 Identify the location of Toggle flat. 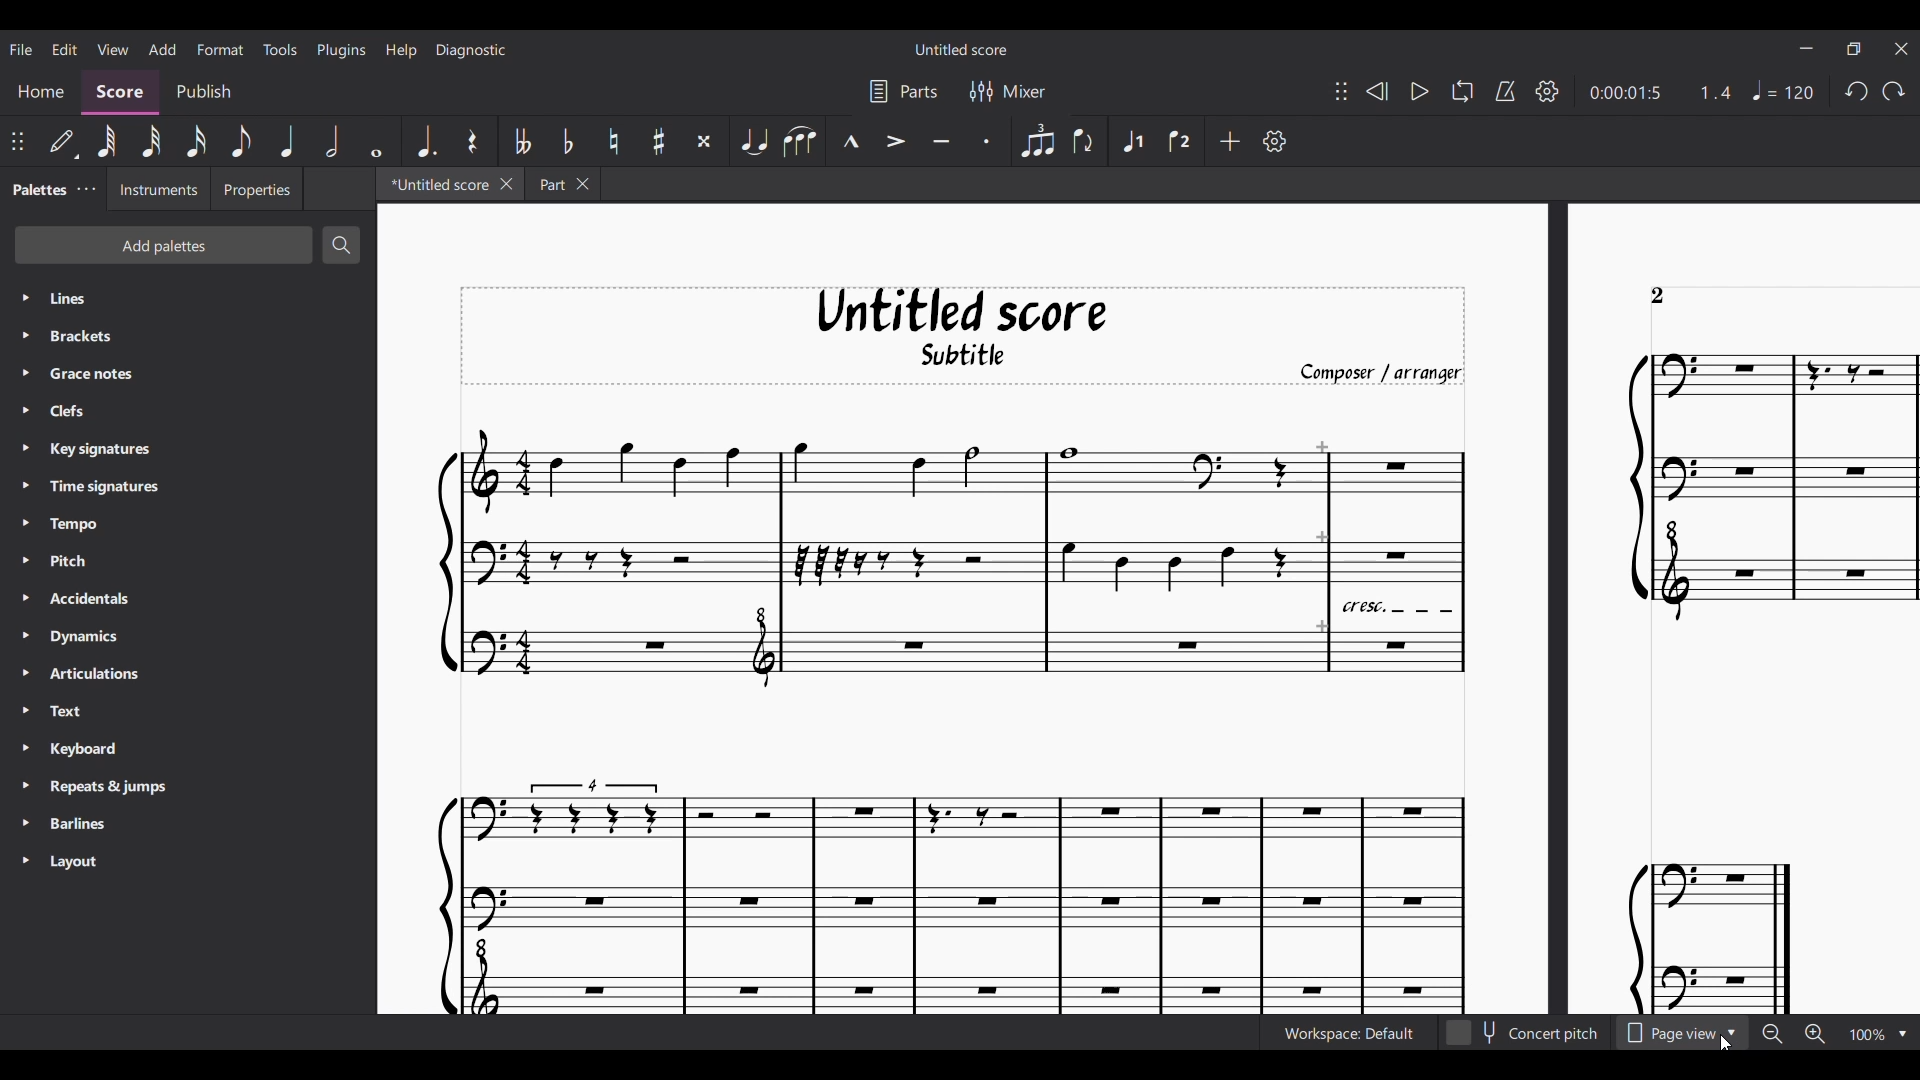
(567, 140).